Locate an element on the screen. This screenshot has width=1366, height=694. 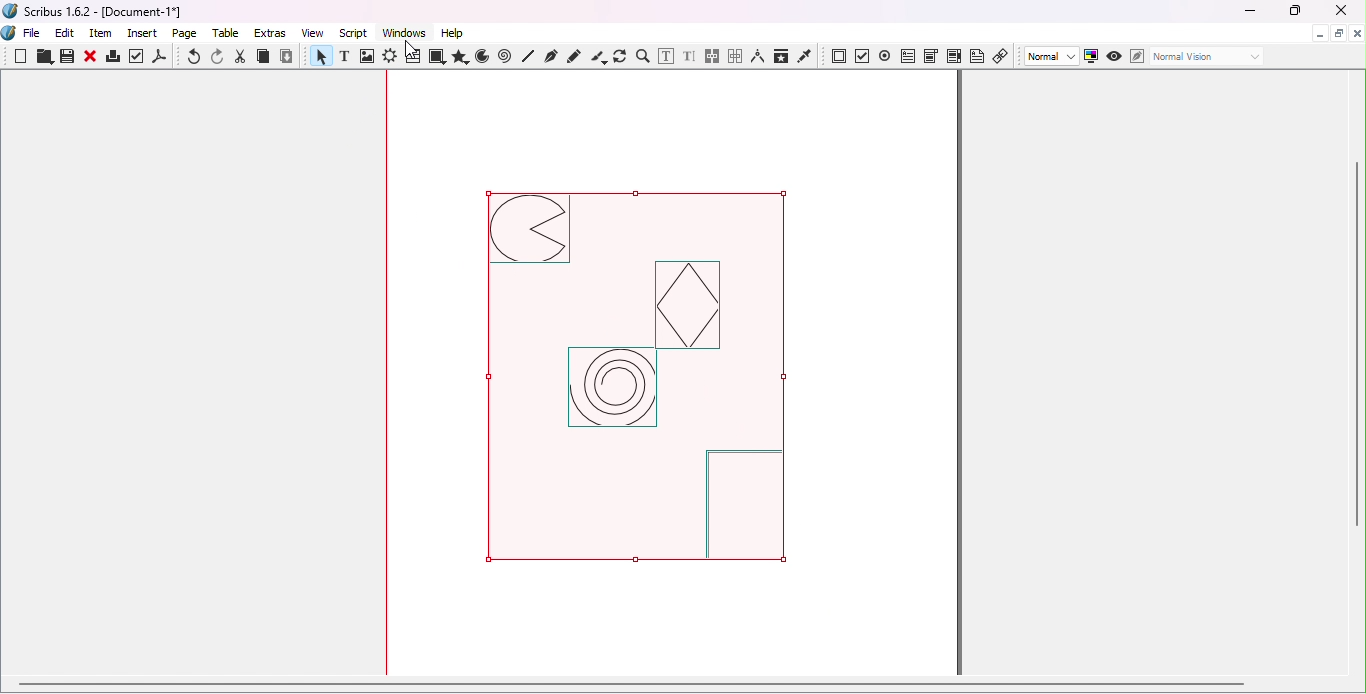
Freehand line is located at coordinates (575, 56).